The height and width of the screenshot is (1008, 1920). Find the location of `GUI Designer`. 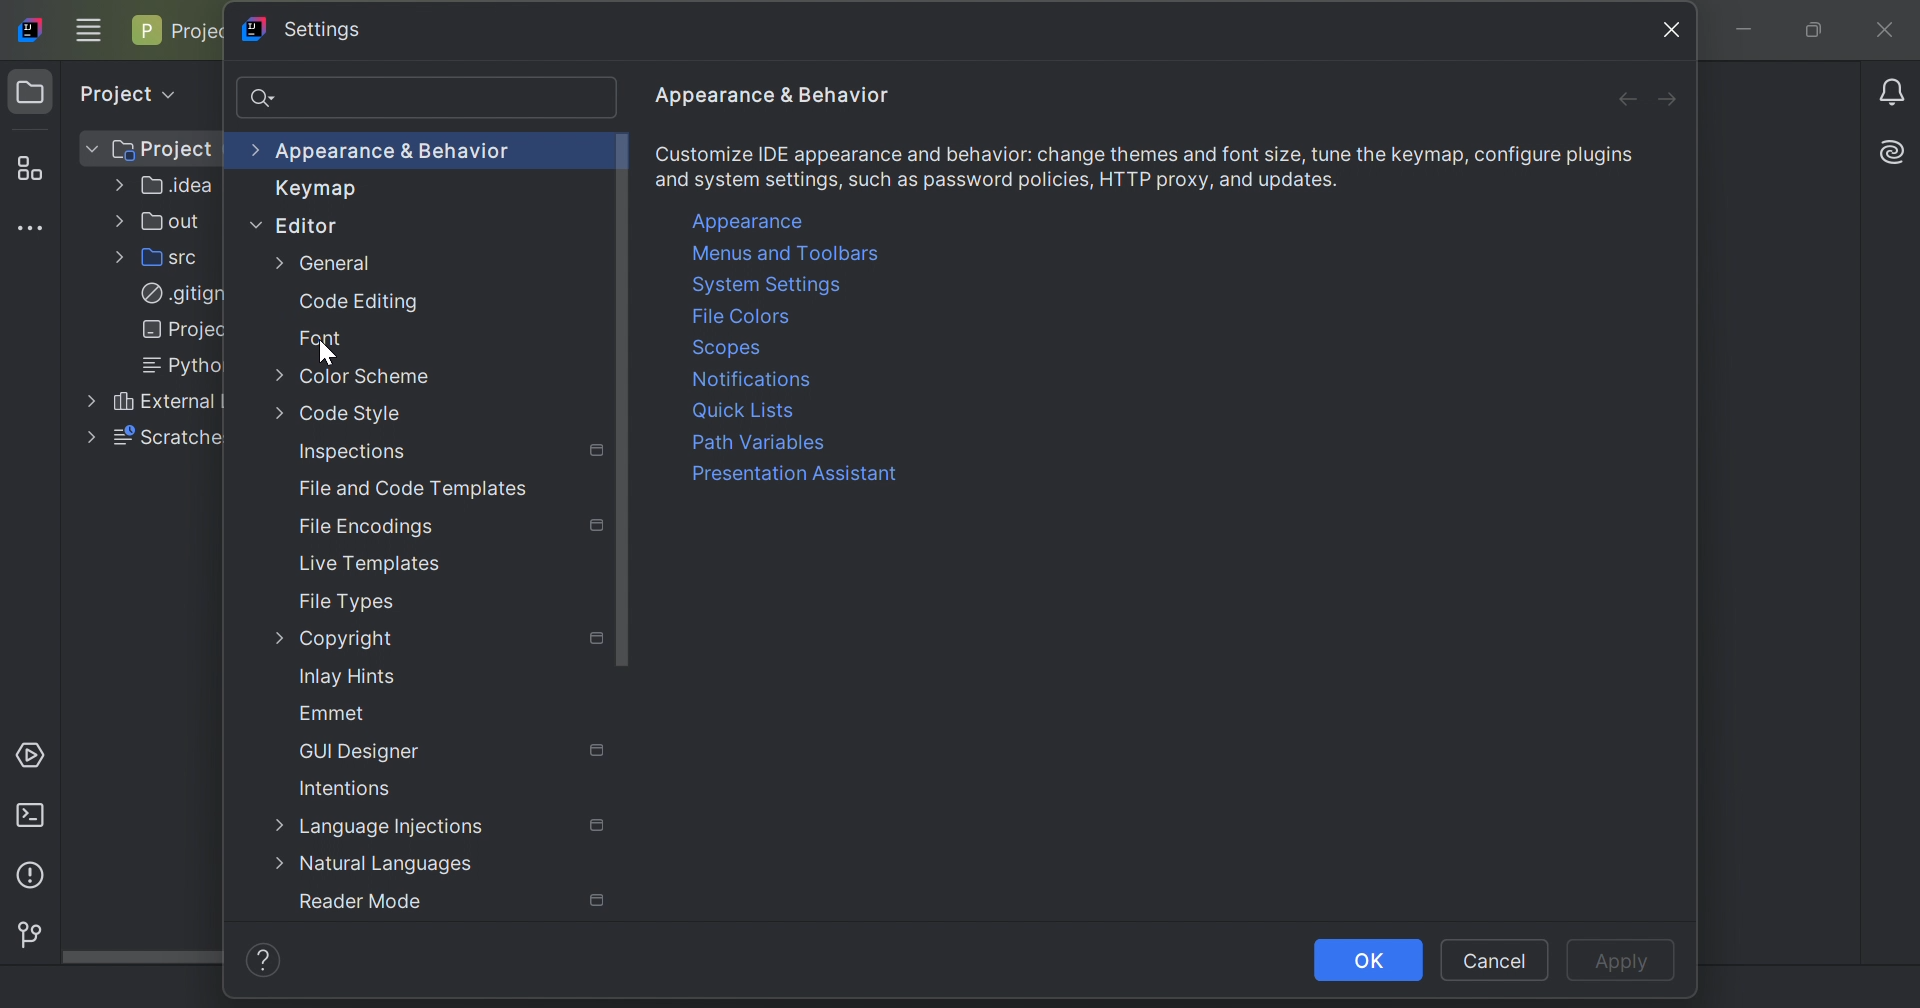

GUI Designer is located at coordinates (361, 751).